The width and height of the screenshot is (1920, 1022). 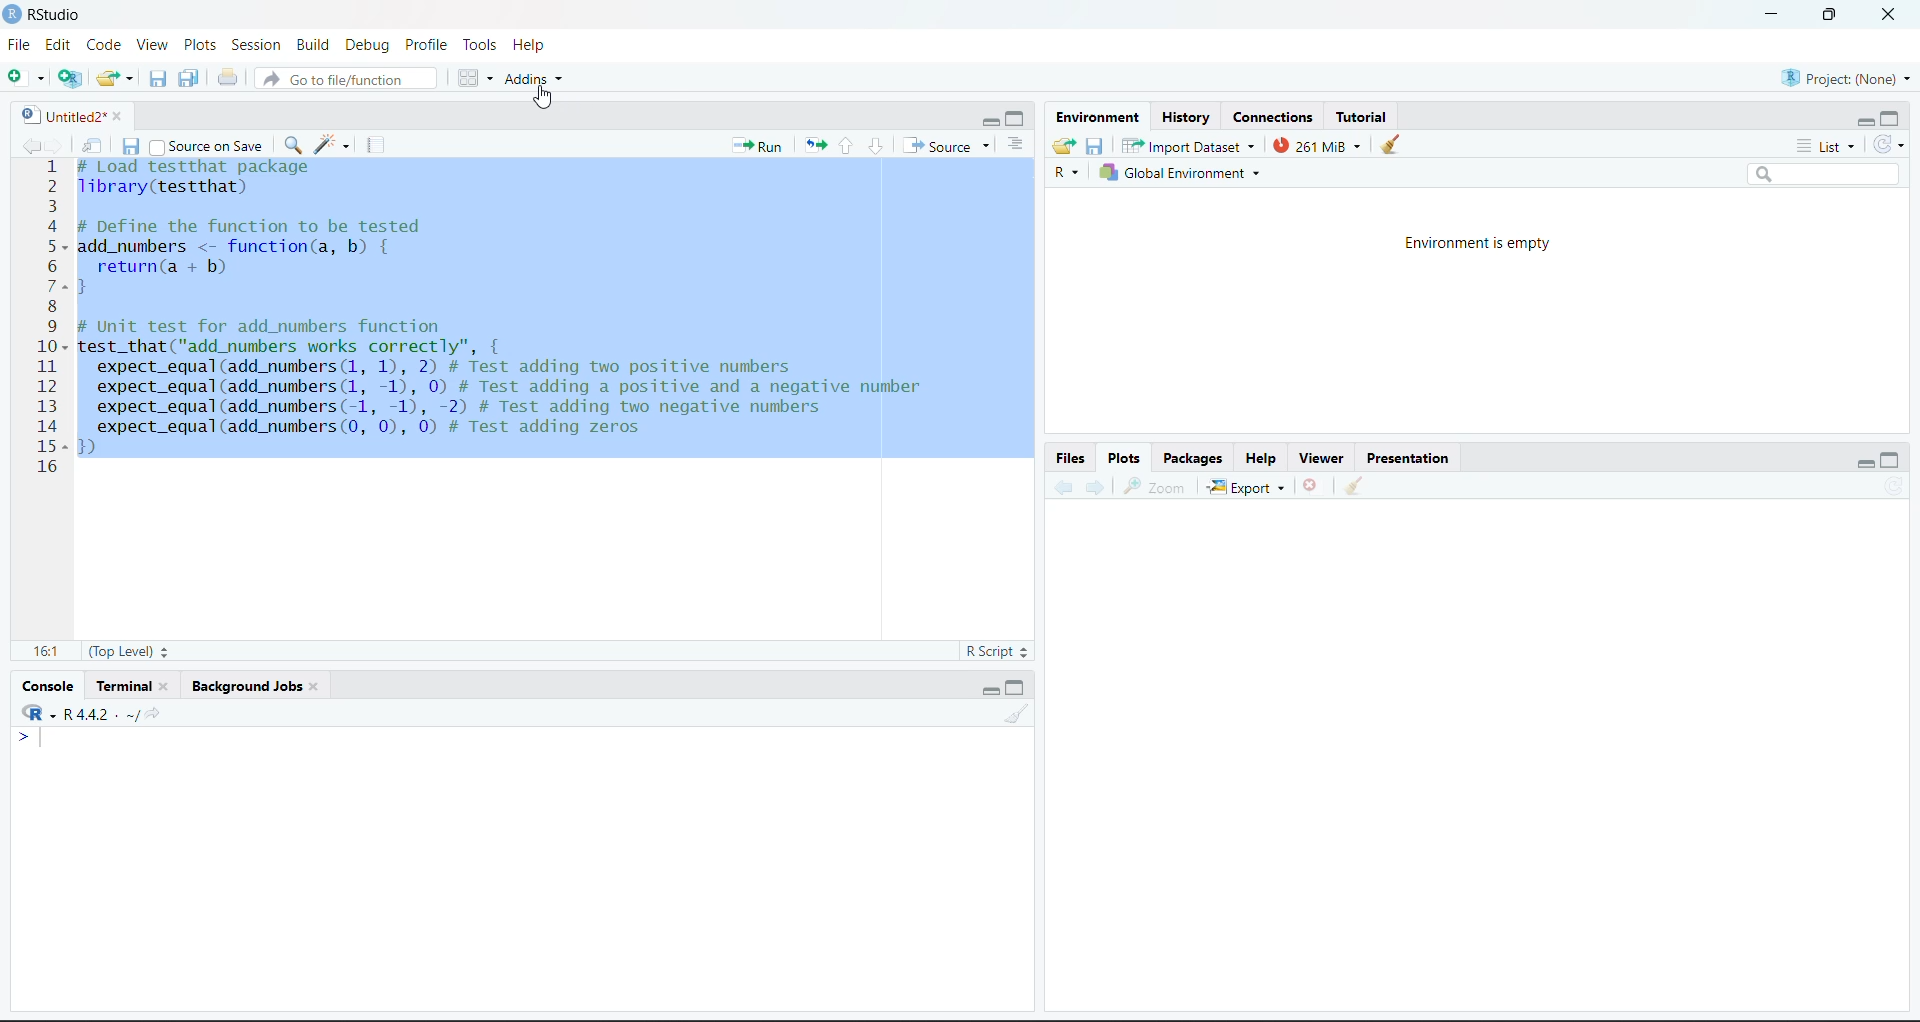 What do you see at coordinates (157, 78) in the screenshot?
I see `Save the current document` at bounding box center [157, 78].